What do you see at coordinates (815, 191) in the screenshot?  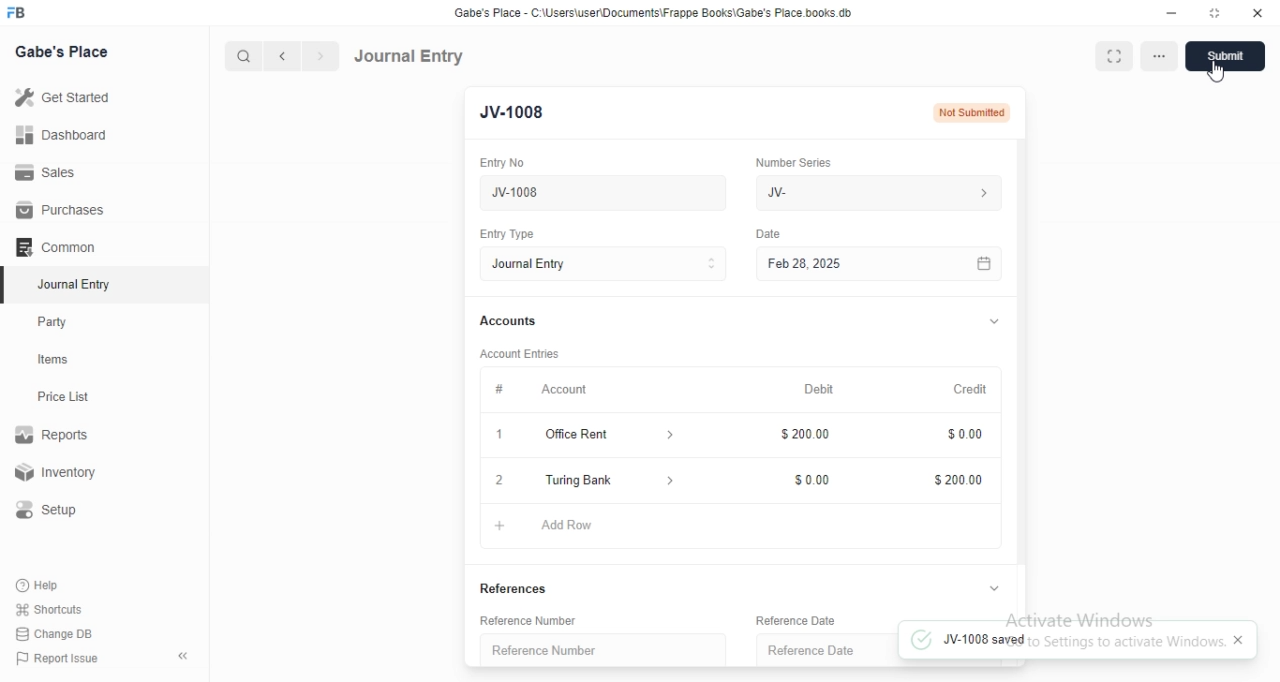 I see `We` at bounding box center [815, 191].